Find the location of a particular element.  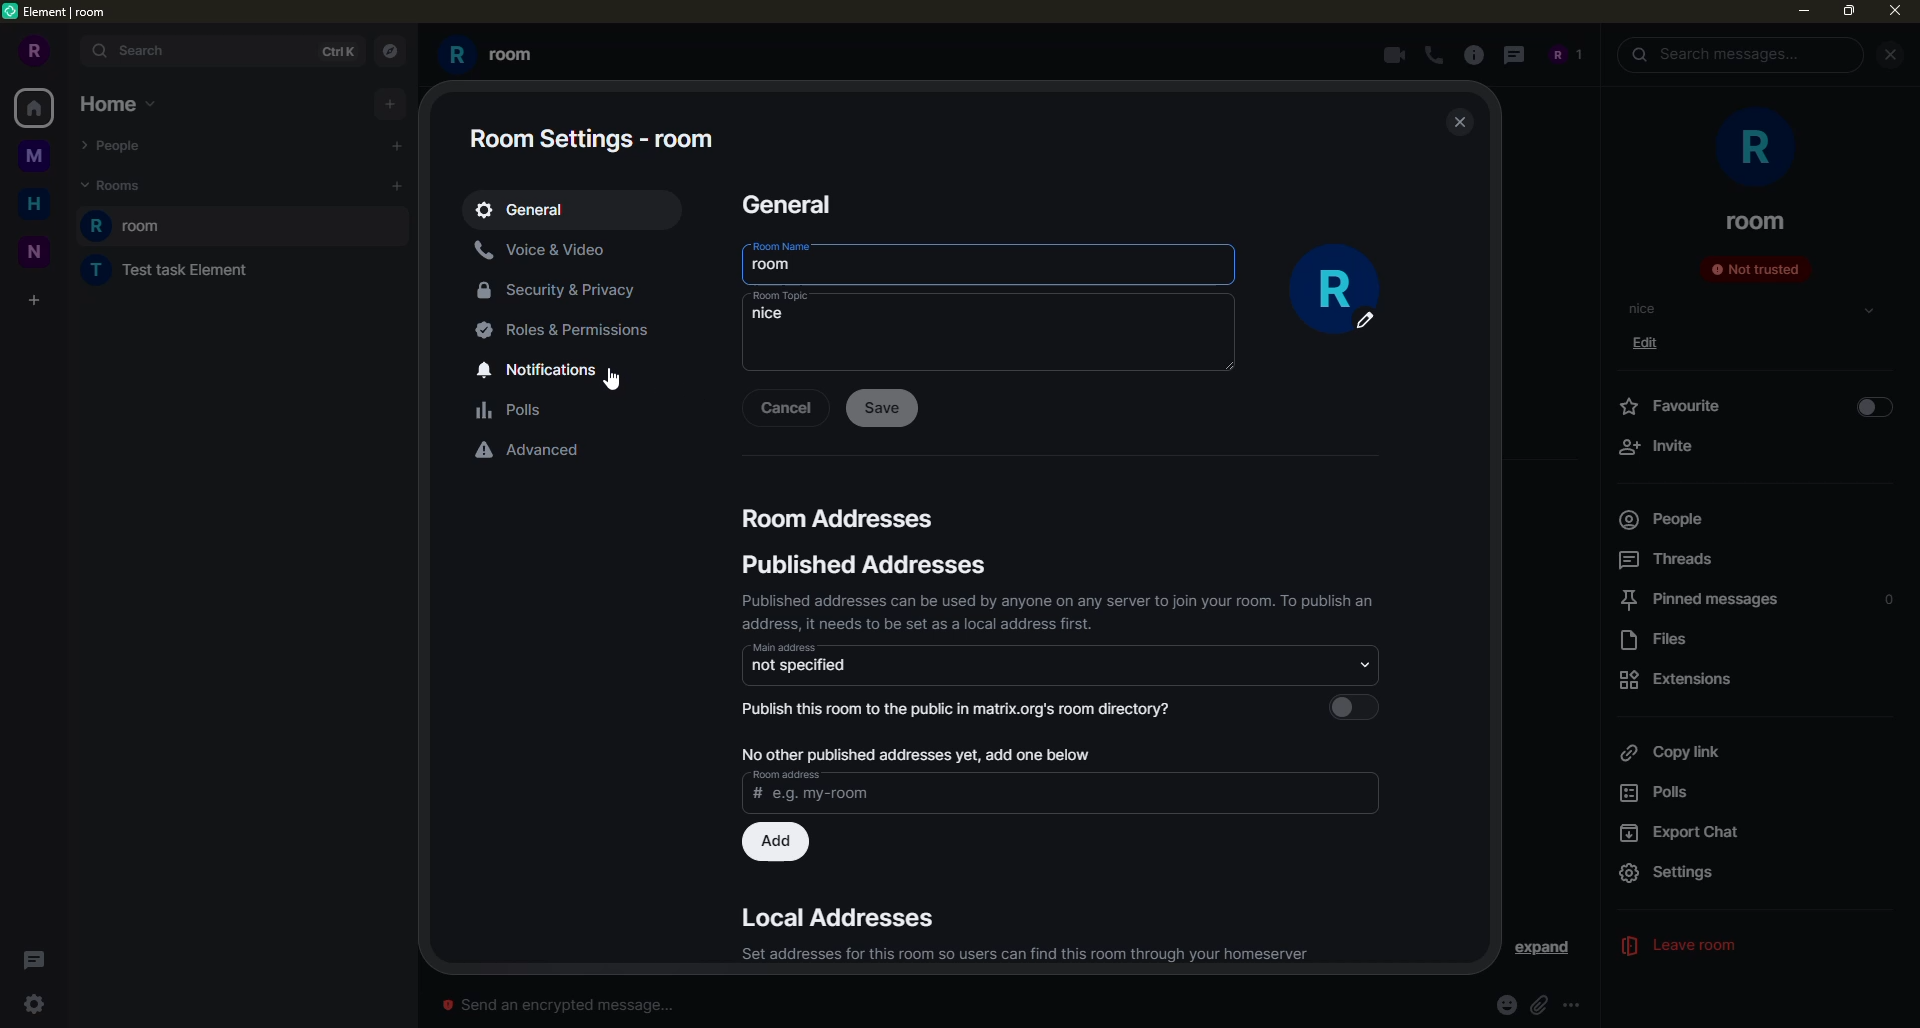

emoji is located at coordinates (1499, 1003).